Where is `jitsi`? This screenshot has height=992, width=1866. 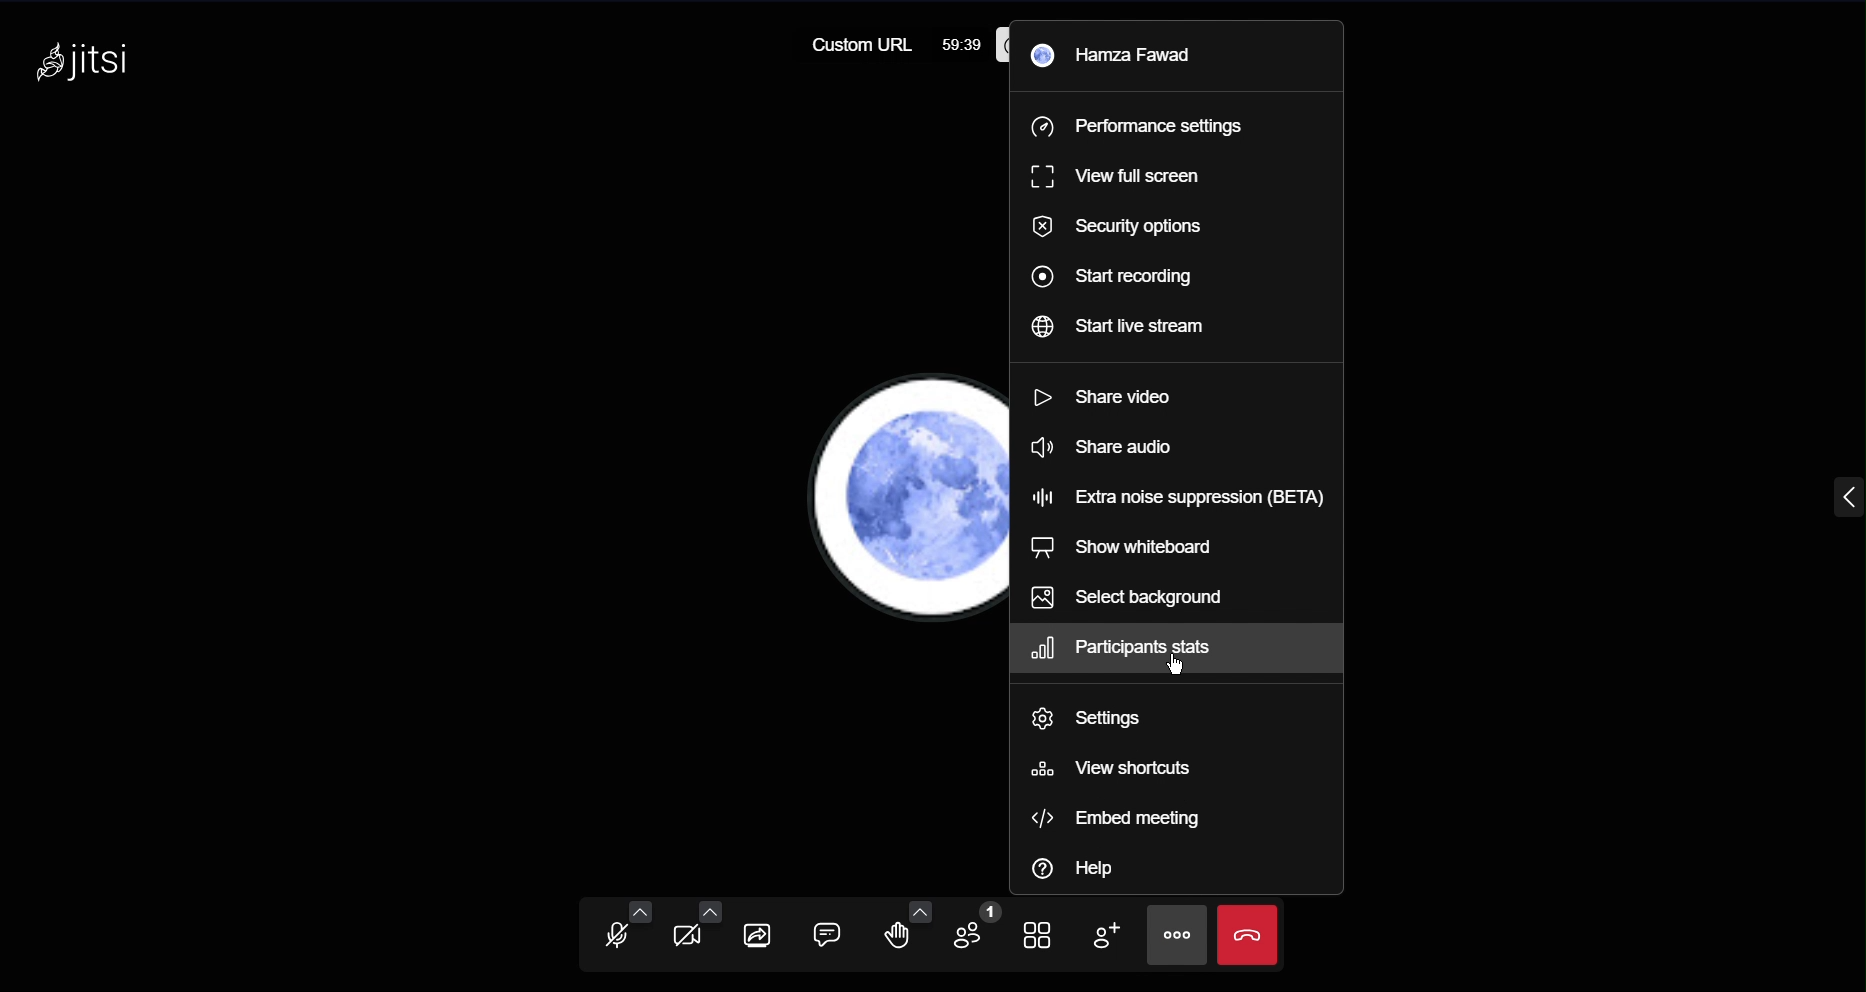 jitsi is located at coordinates (87, 55).